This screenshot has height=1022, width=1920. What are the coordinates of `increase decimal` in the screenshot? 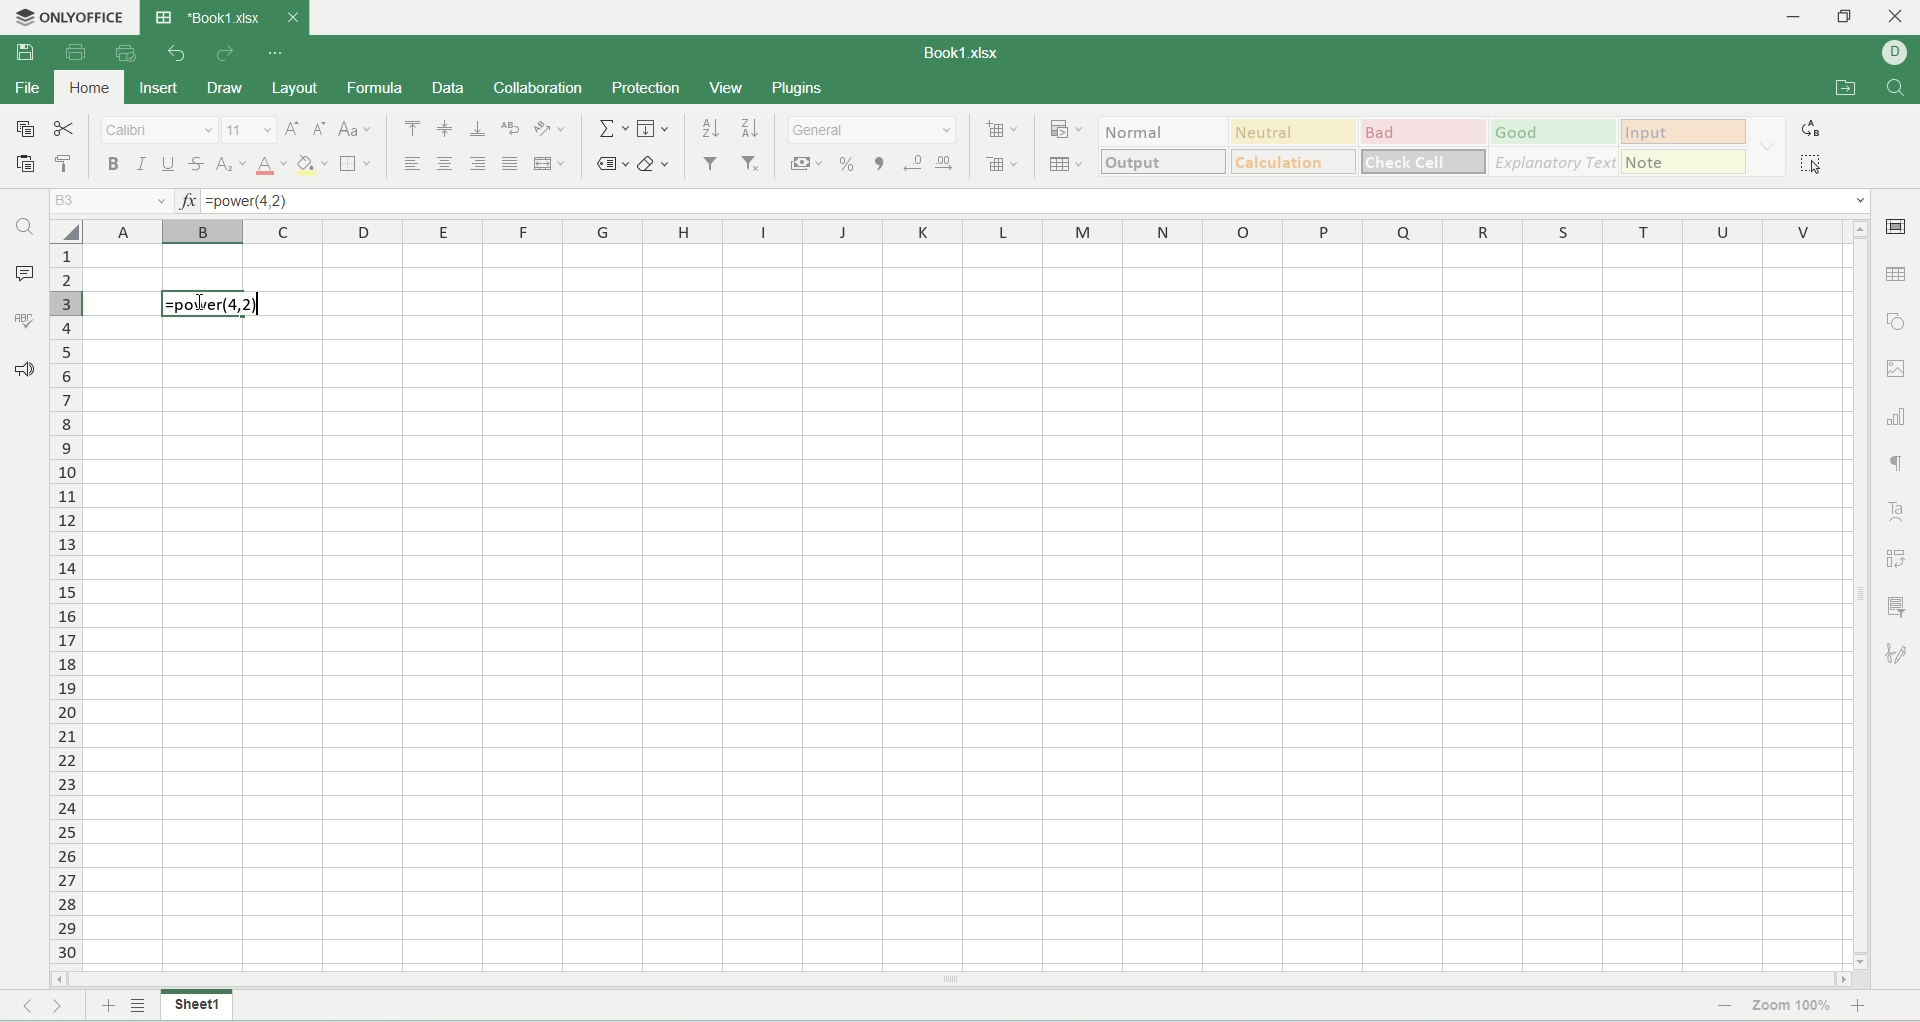 It's located at (947, 164).